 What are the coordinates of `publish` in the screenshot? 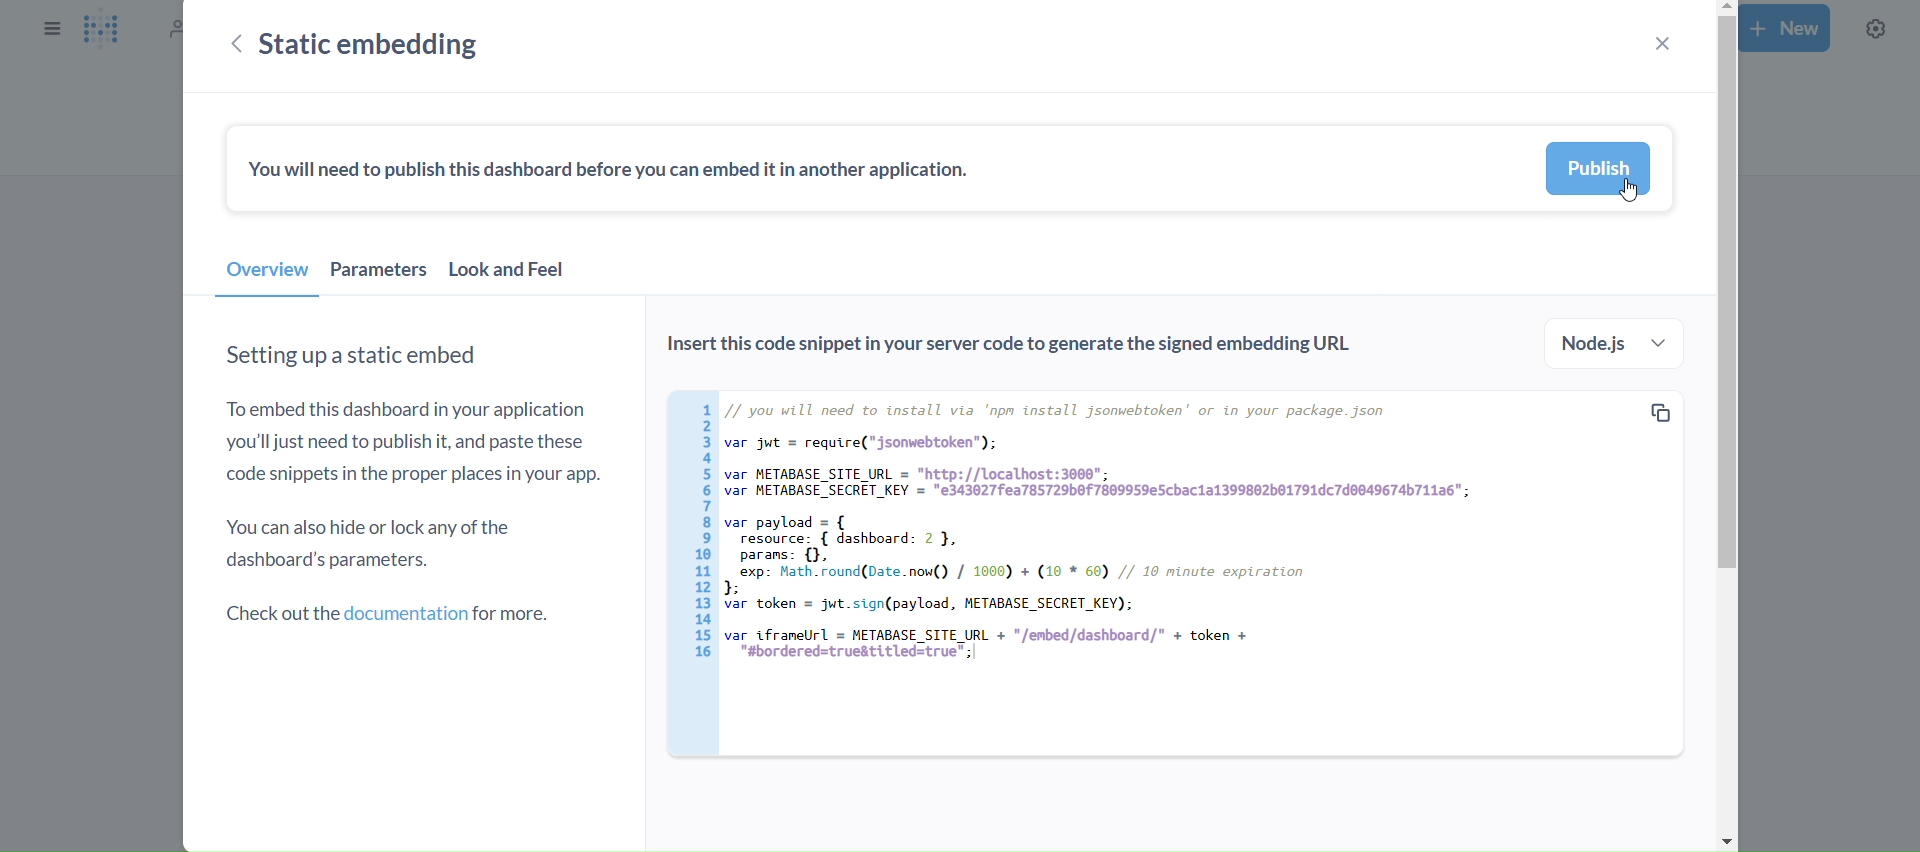 It's located at (1598, 169).